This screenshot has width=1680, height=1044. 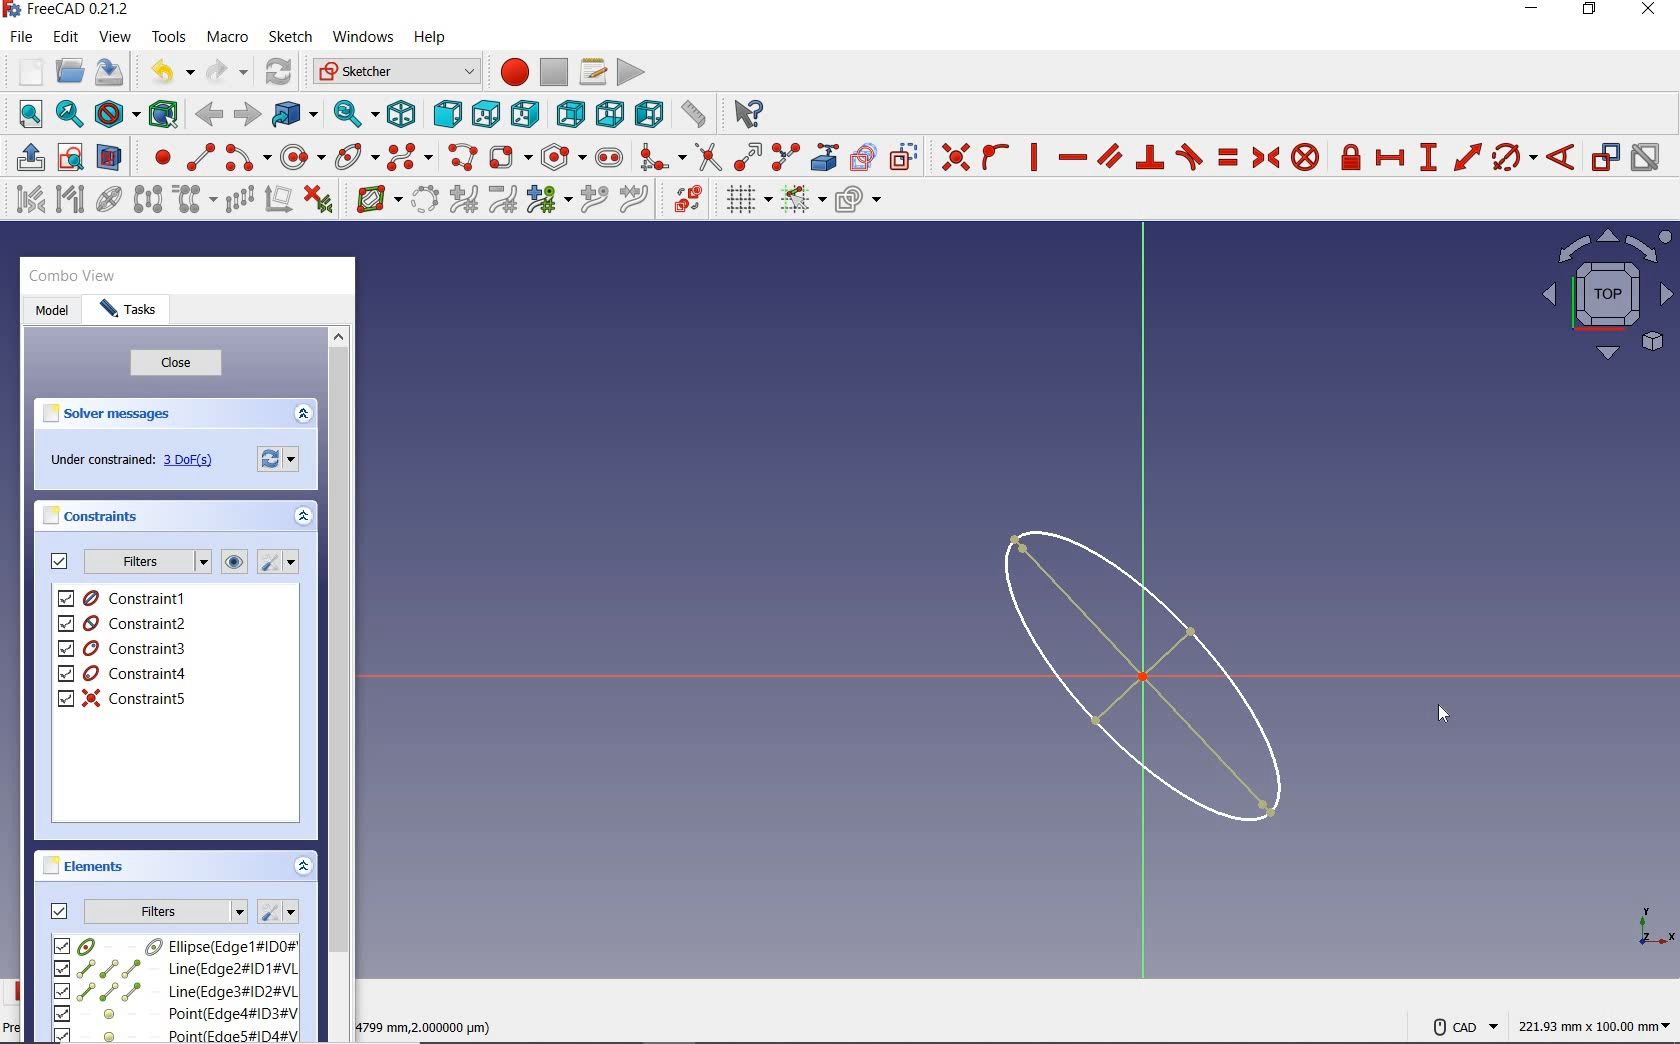 What do you see at coordinates (123, 674) in the screenshot?
I see `constraint4` at bounding box center [123, 674].